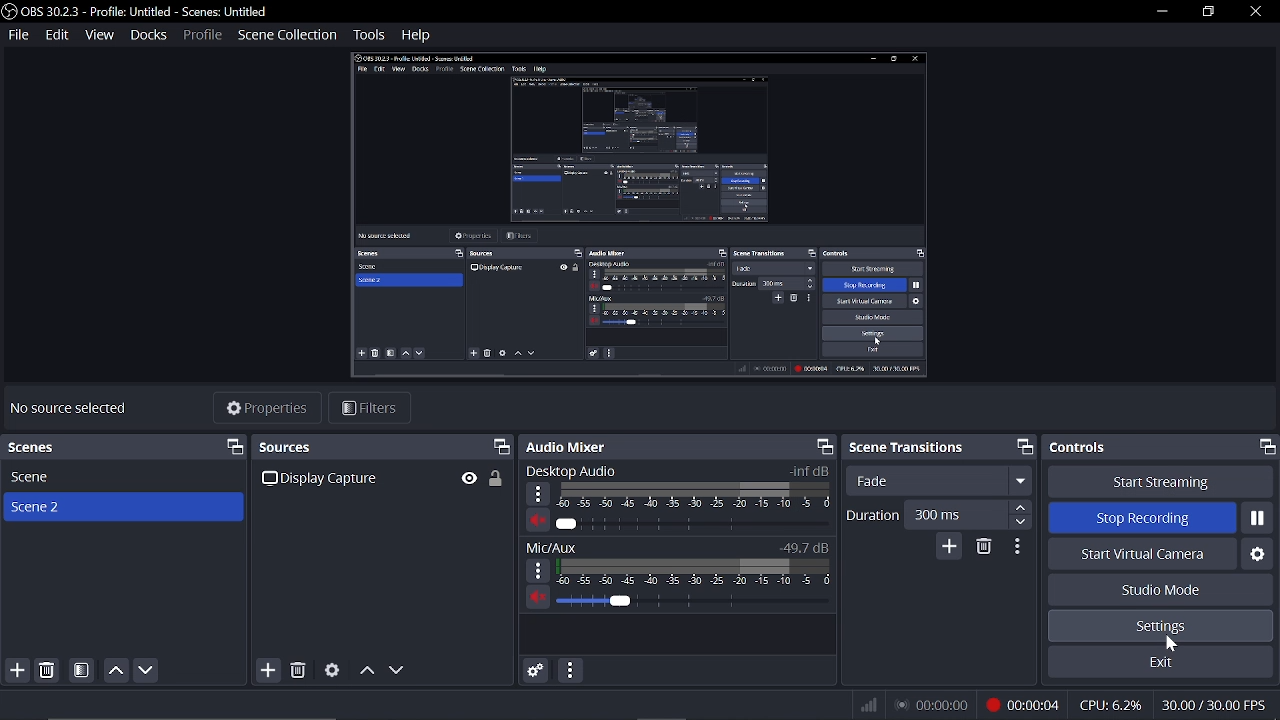 This screenshot has width=1280, height=720. Describe the element at coordinates (369, 410) in the screenshot. I see `filters` at that location.